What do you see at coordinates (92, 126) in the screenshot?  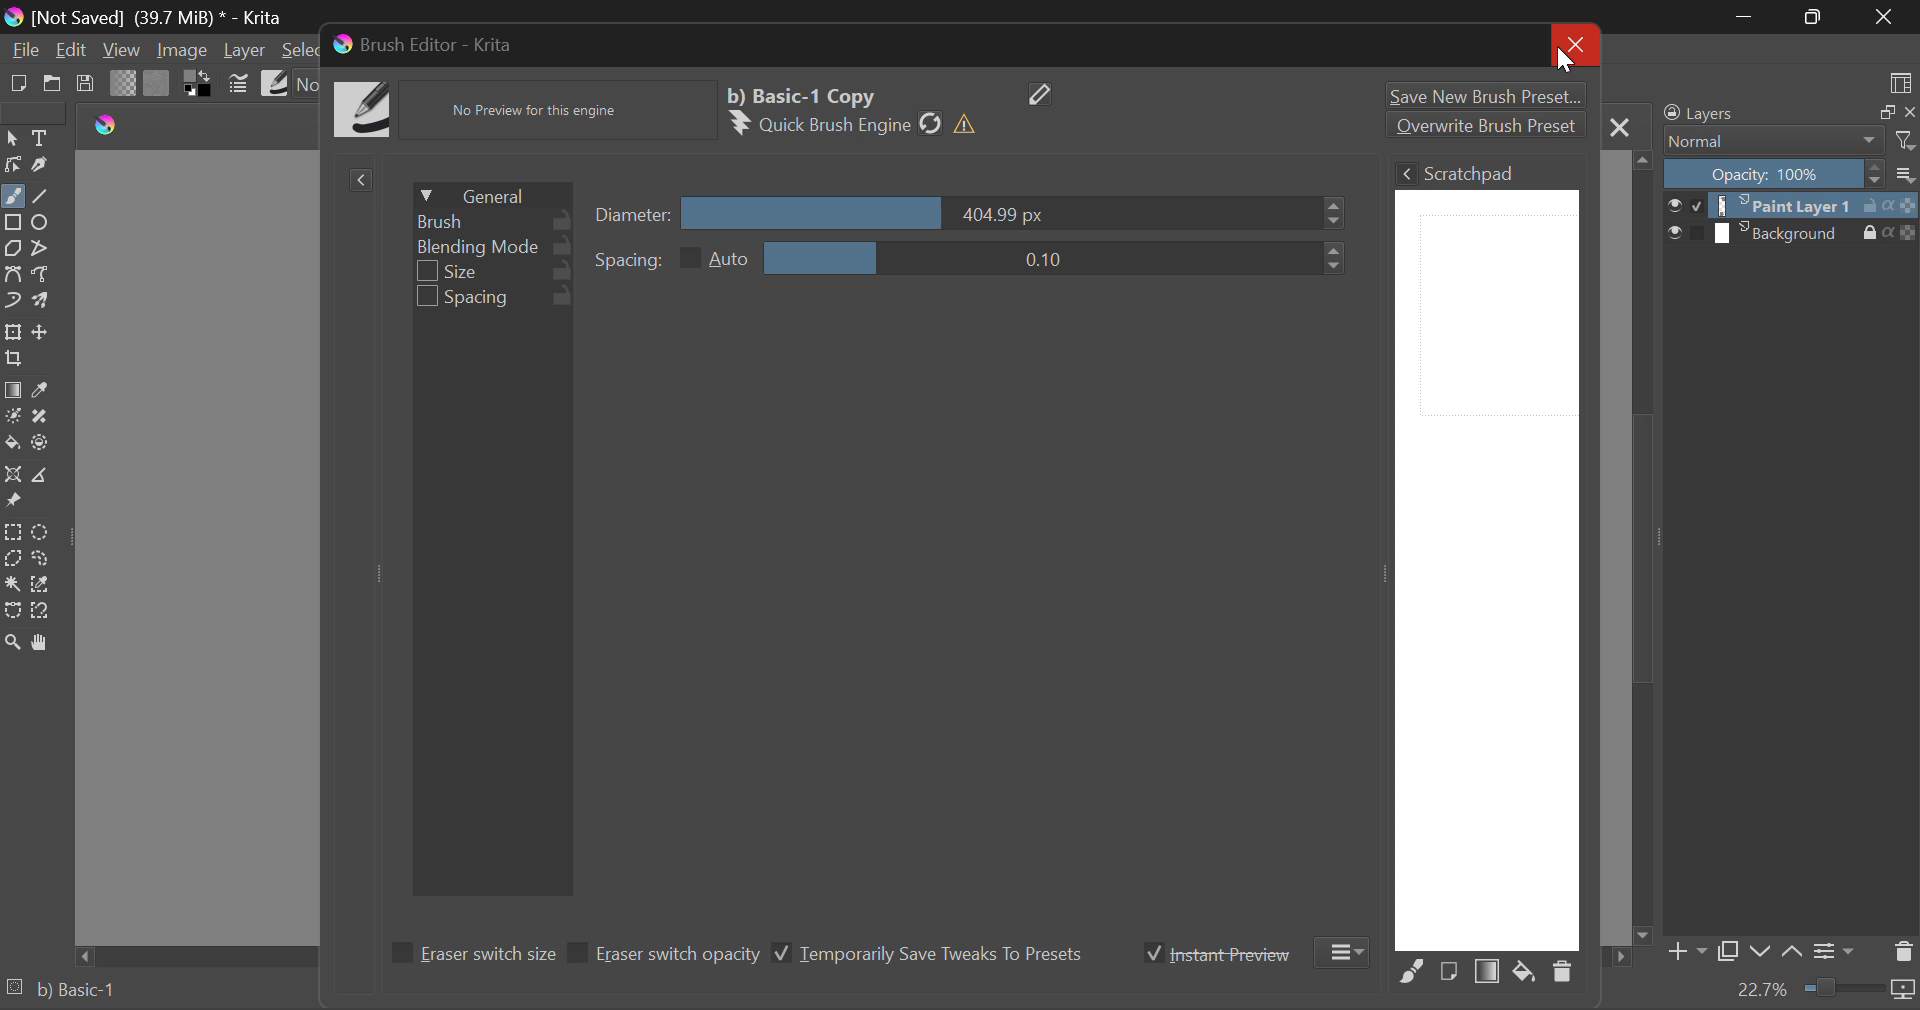 I see `logo` at bounding box center [92, 126].